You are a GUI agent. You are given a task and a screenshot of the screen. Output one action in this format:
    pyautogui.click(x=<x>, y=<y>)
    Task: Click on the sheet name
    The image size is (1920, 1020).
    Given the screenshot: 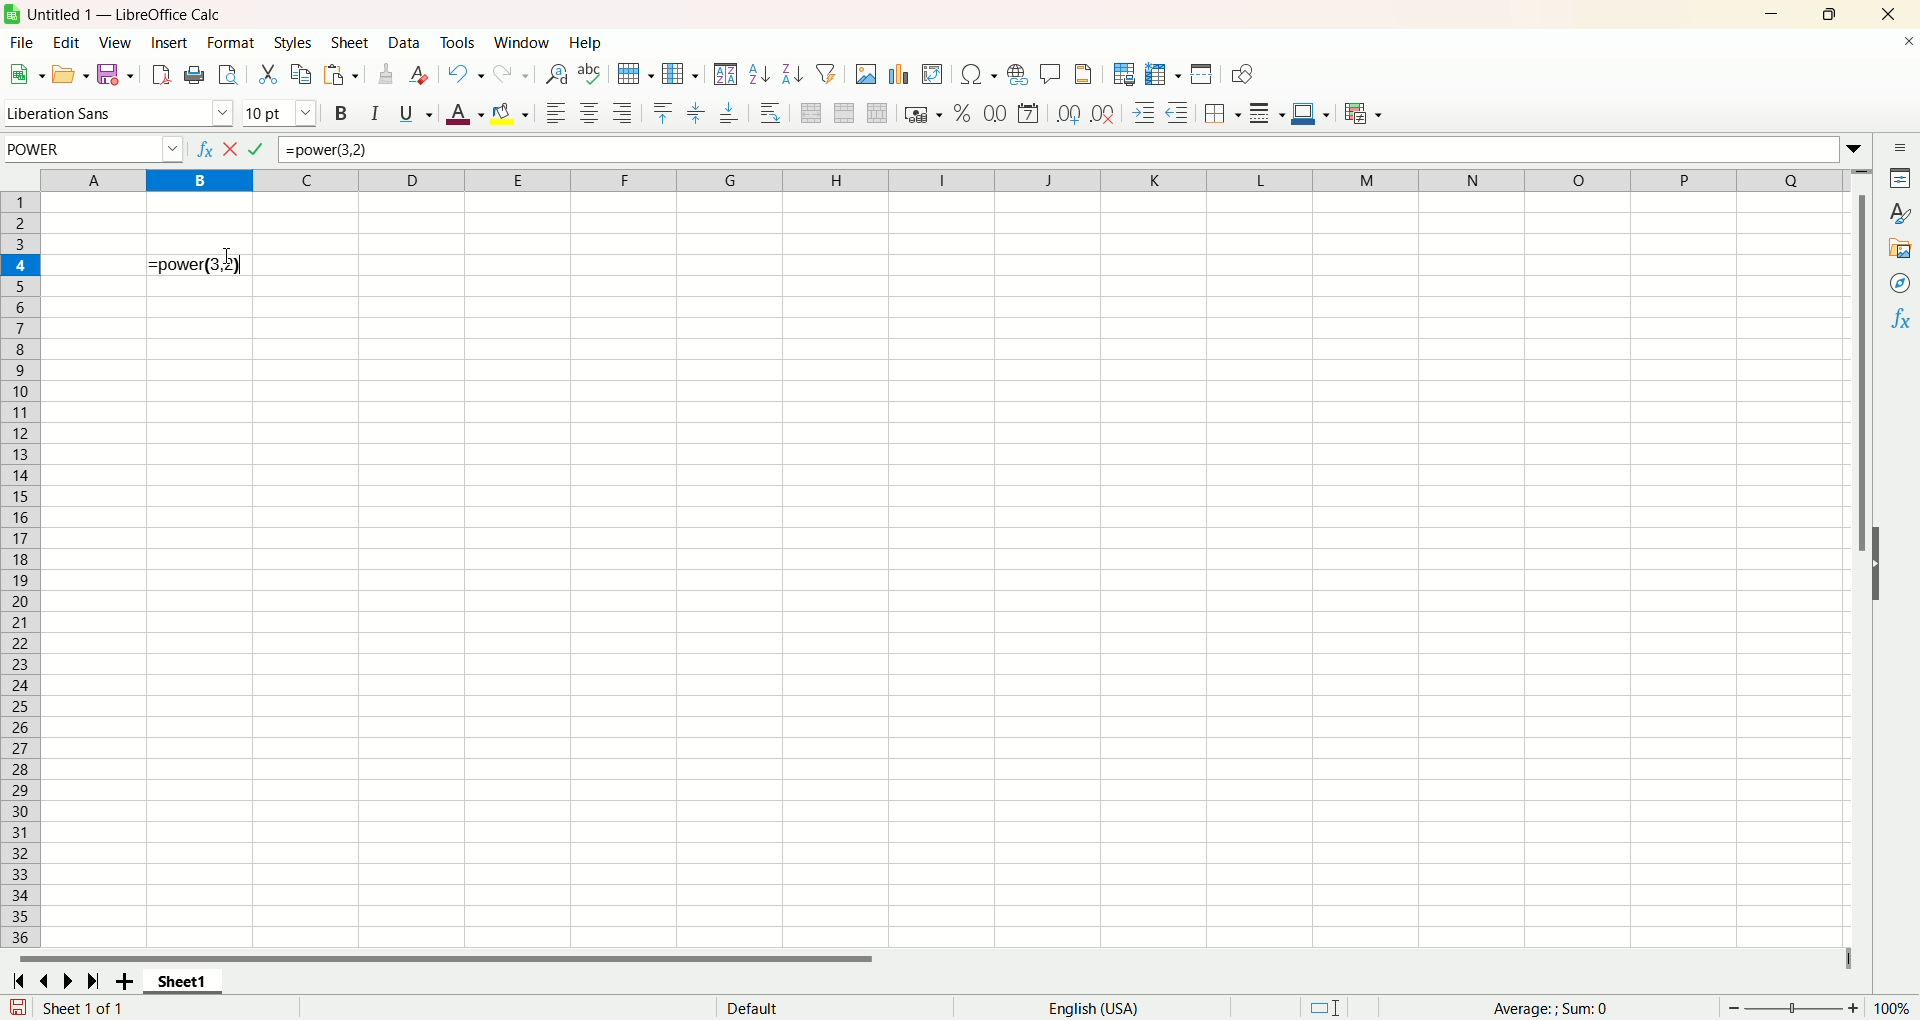 What is the action you would take?
    pyautogui.click(x=190, y=982)
    